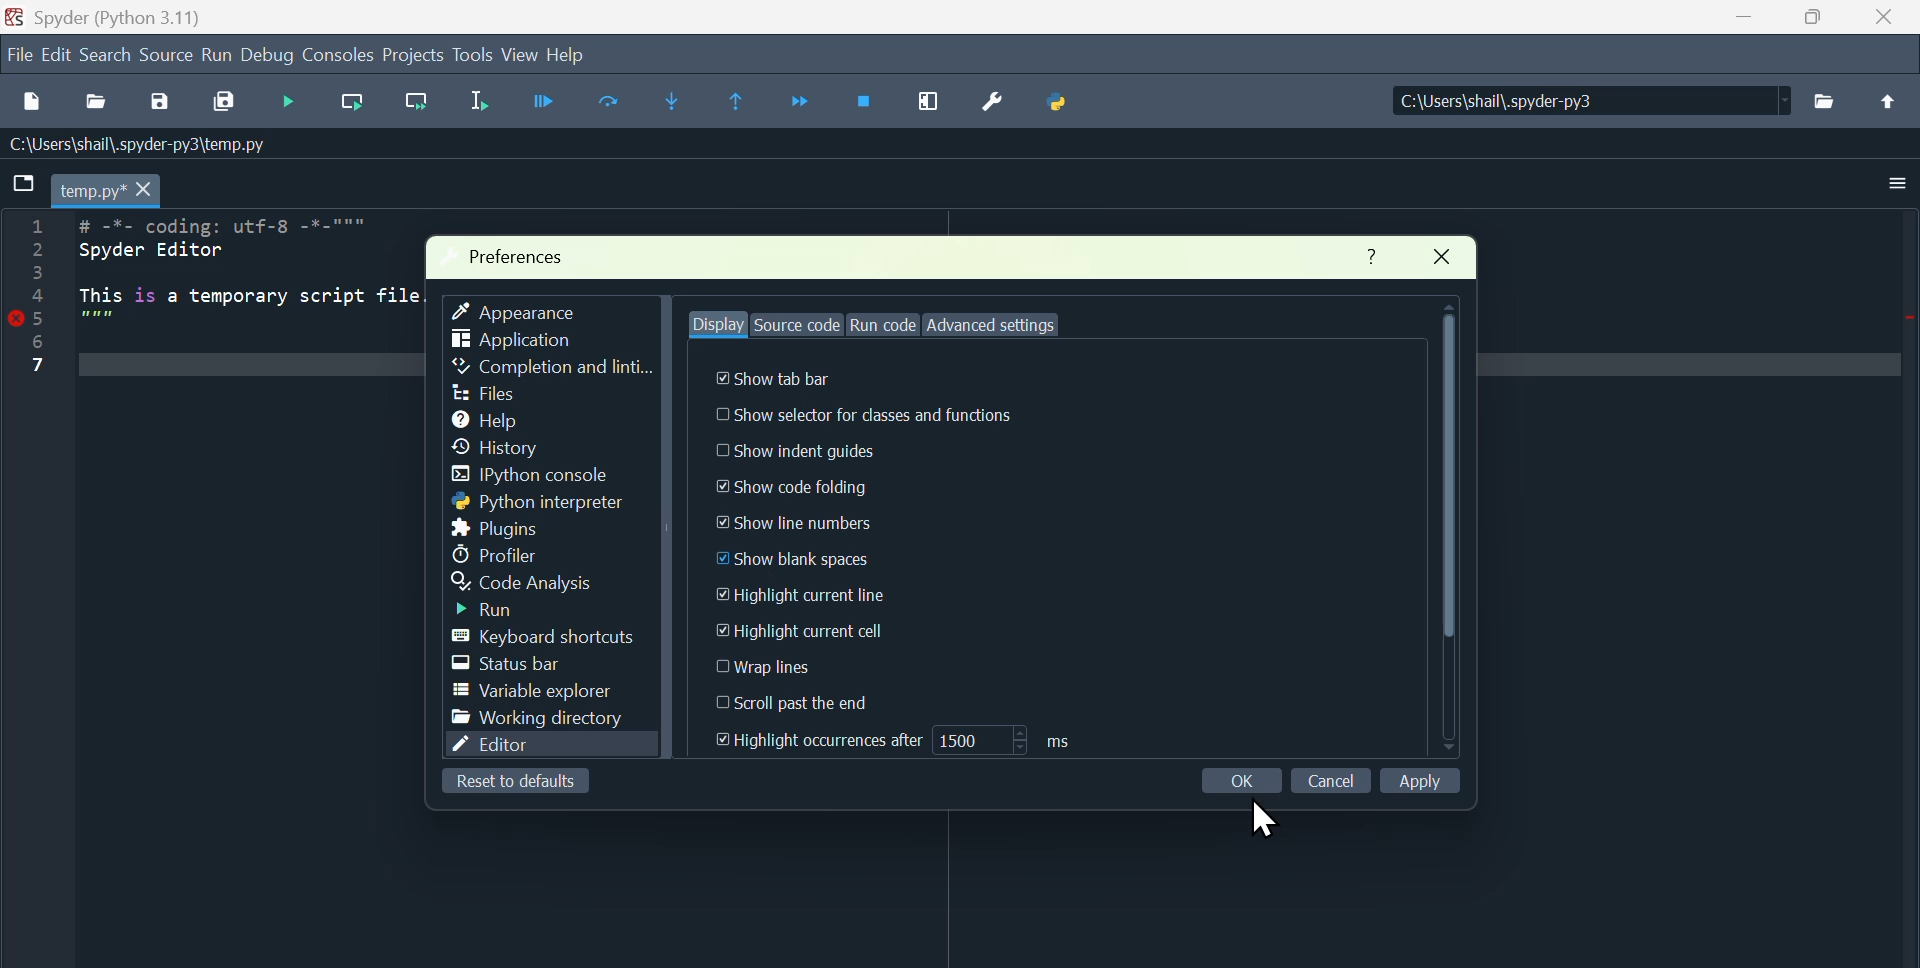 This screenshot has width=1920, height=968. What do you see at coordinates (1570, 98) in the screenshot?
I see `FE —
C:\Users\shaill,spyder-py3` at bounding box center [1570, 98].